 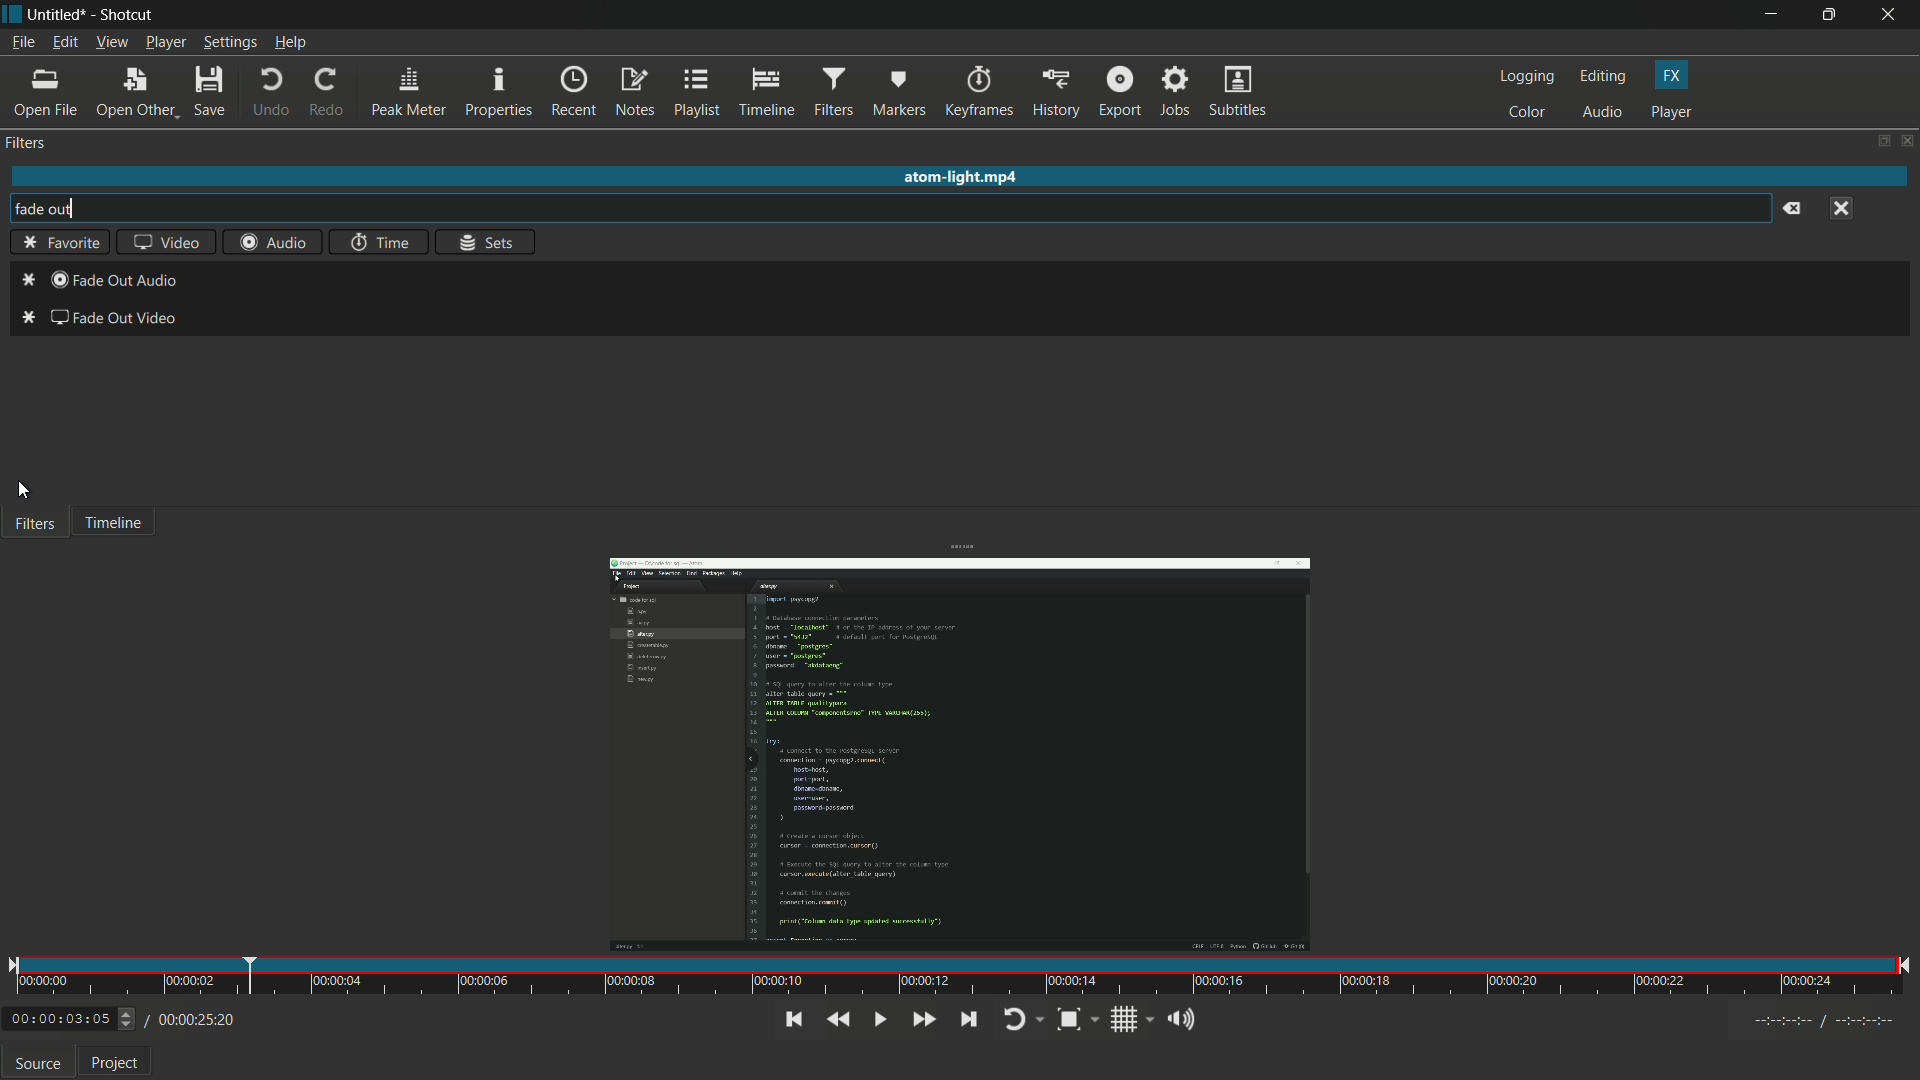 I want to click on imported file name, so click(x=962, y=179).